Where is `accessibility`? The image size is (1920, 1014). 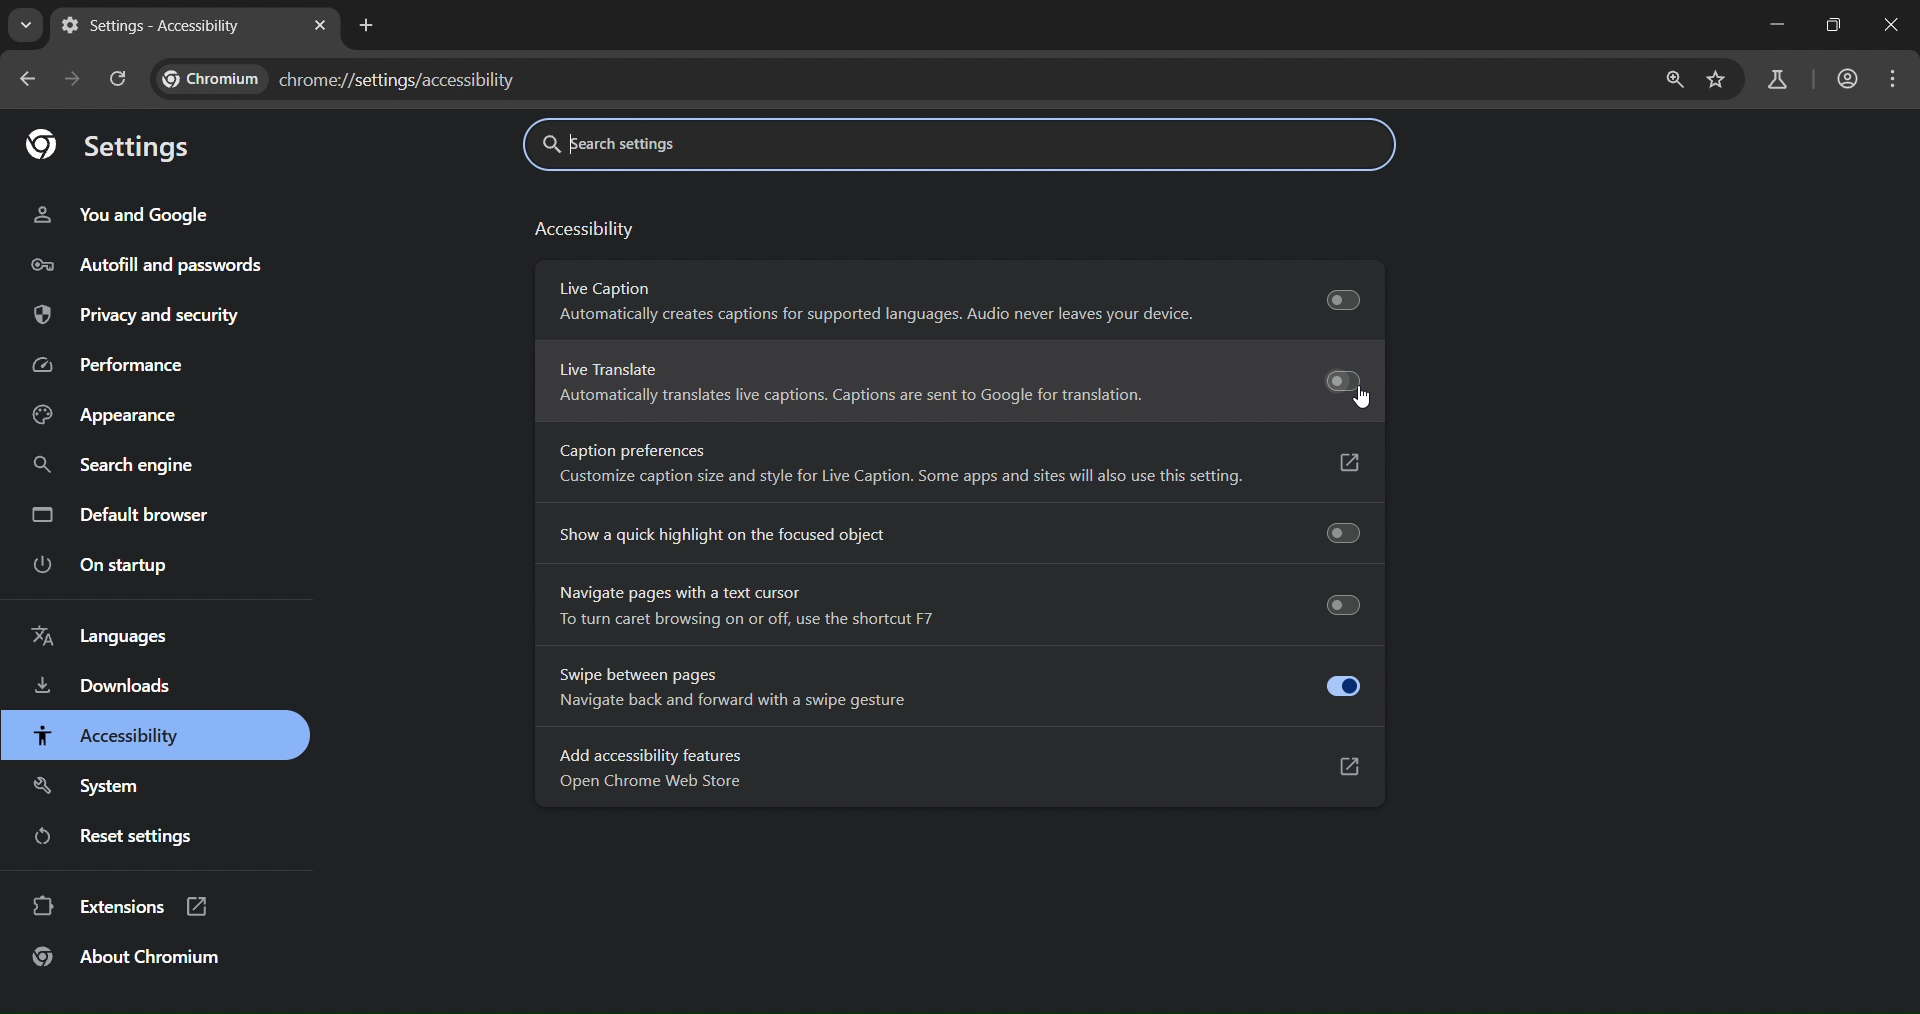
accessibility is located at coordinates (584, 232).